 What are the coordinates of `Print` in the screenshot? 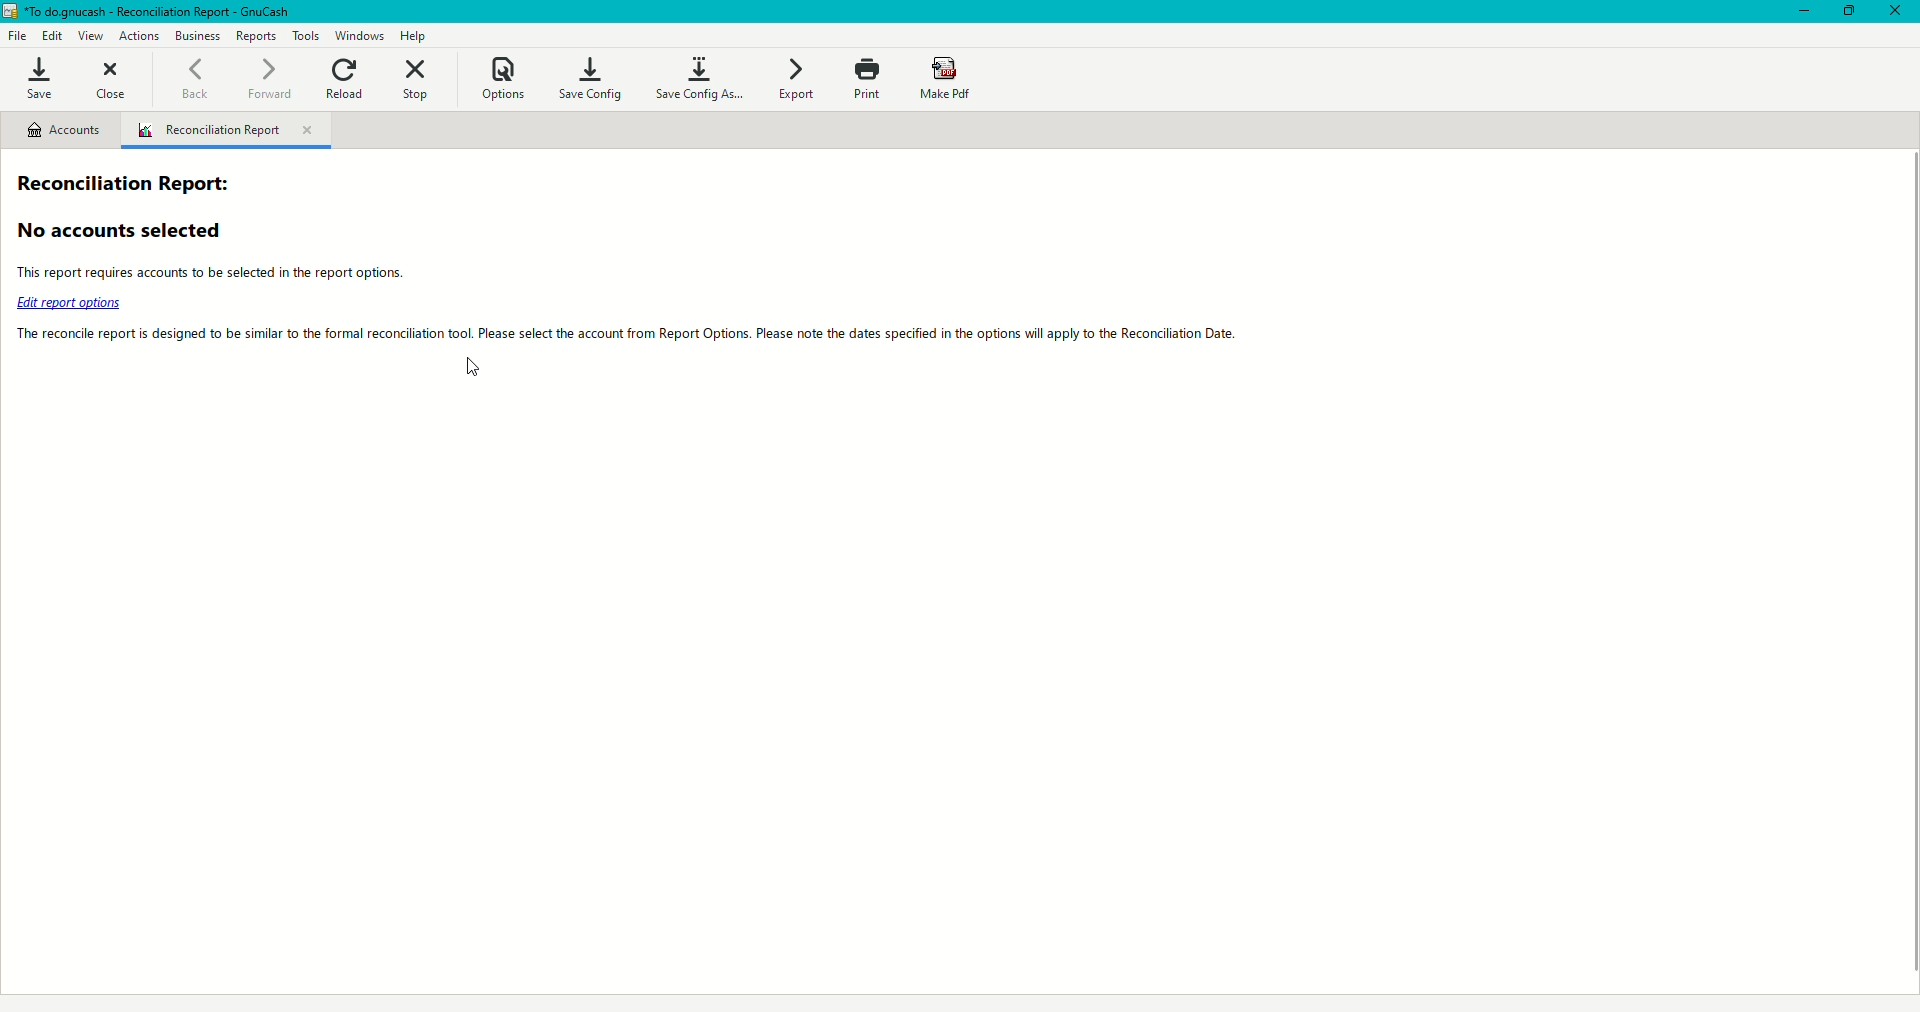 It's located at (868, 84).